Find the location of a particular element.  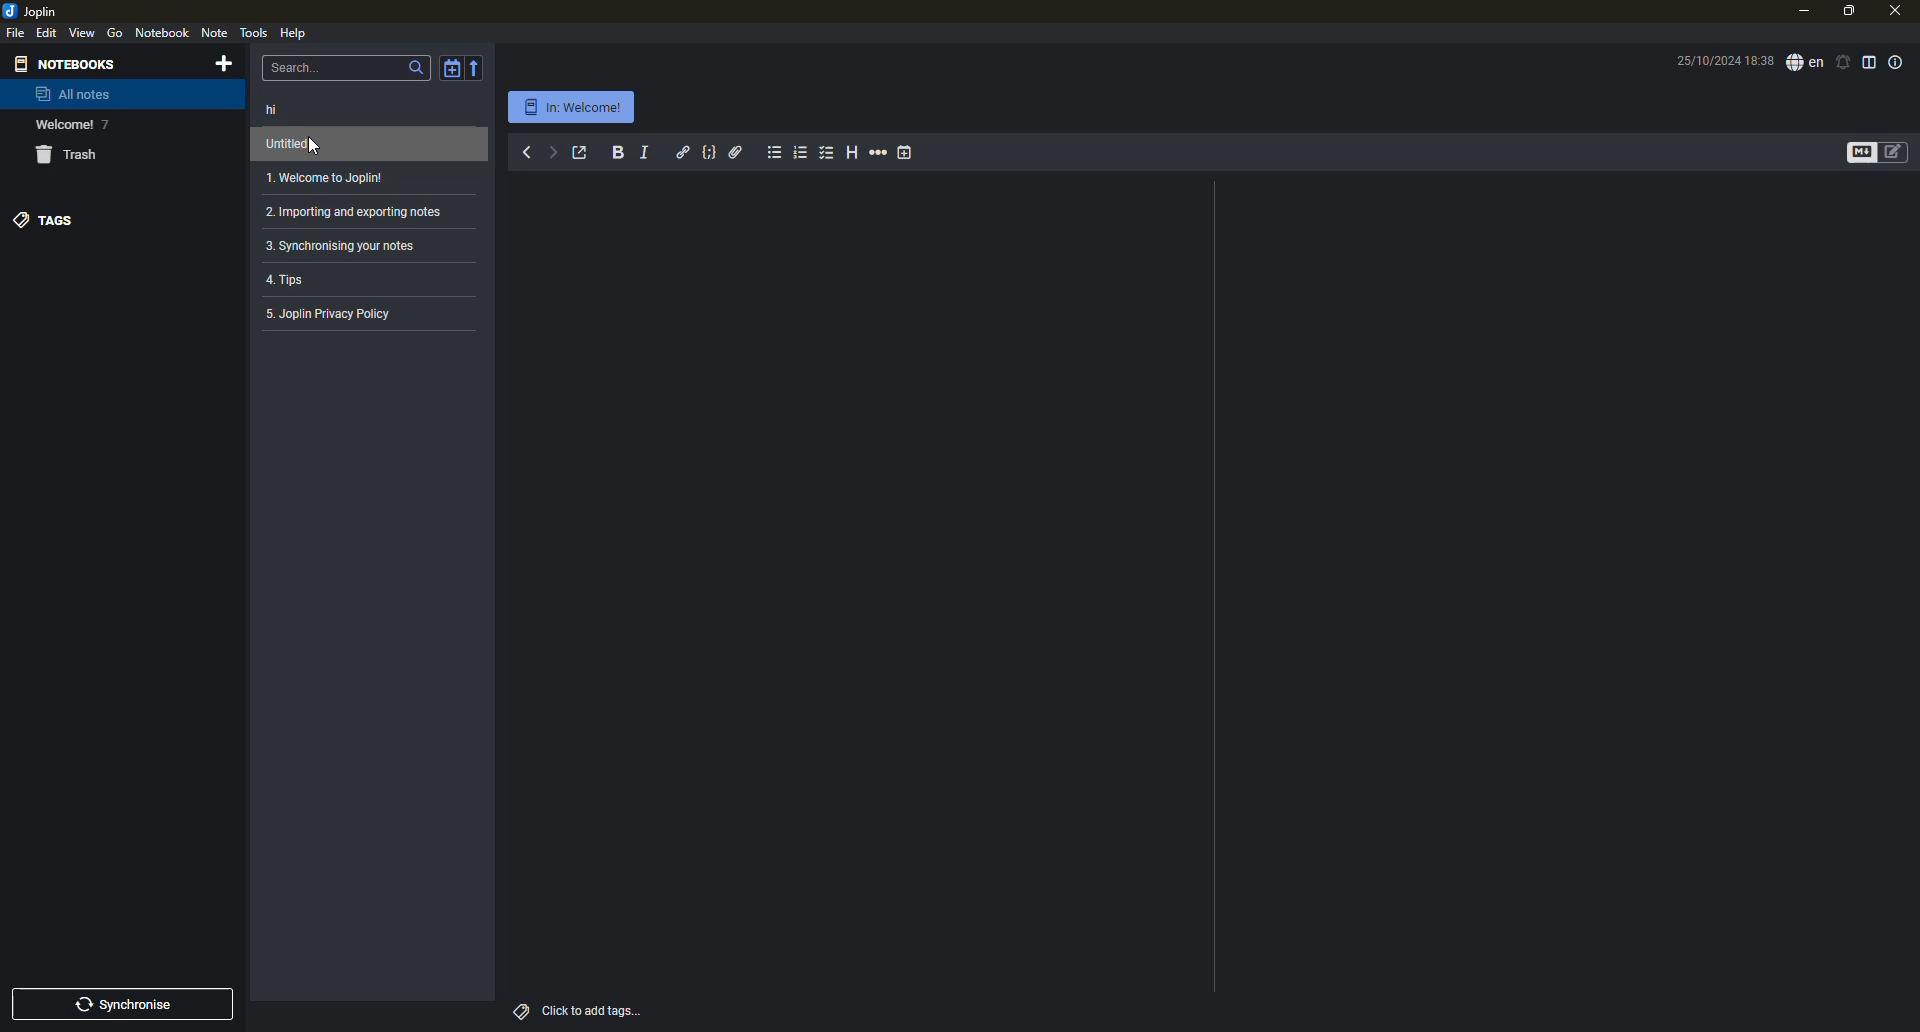

heading is located at coordinates (851, 153).